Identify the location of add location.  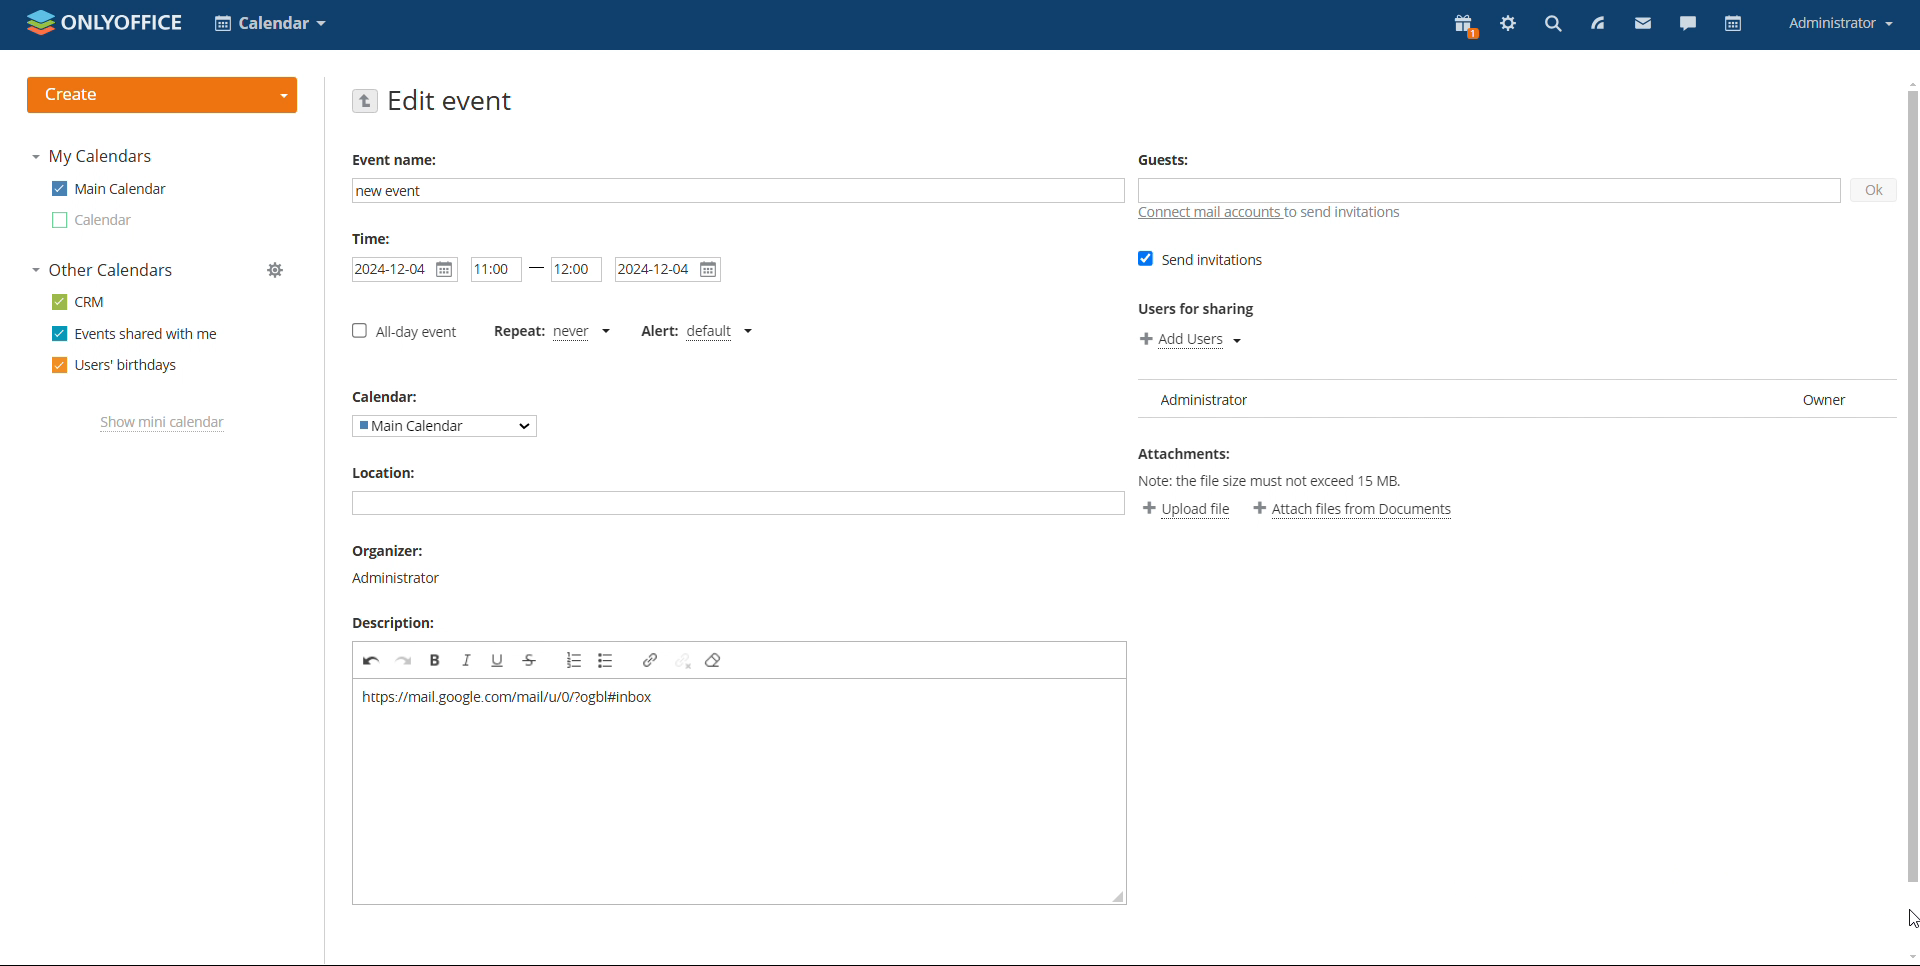
(738, 503).